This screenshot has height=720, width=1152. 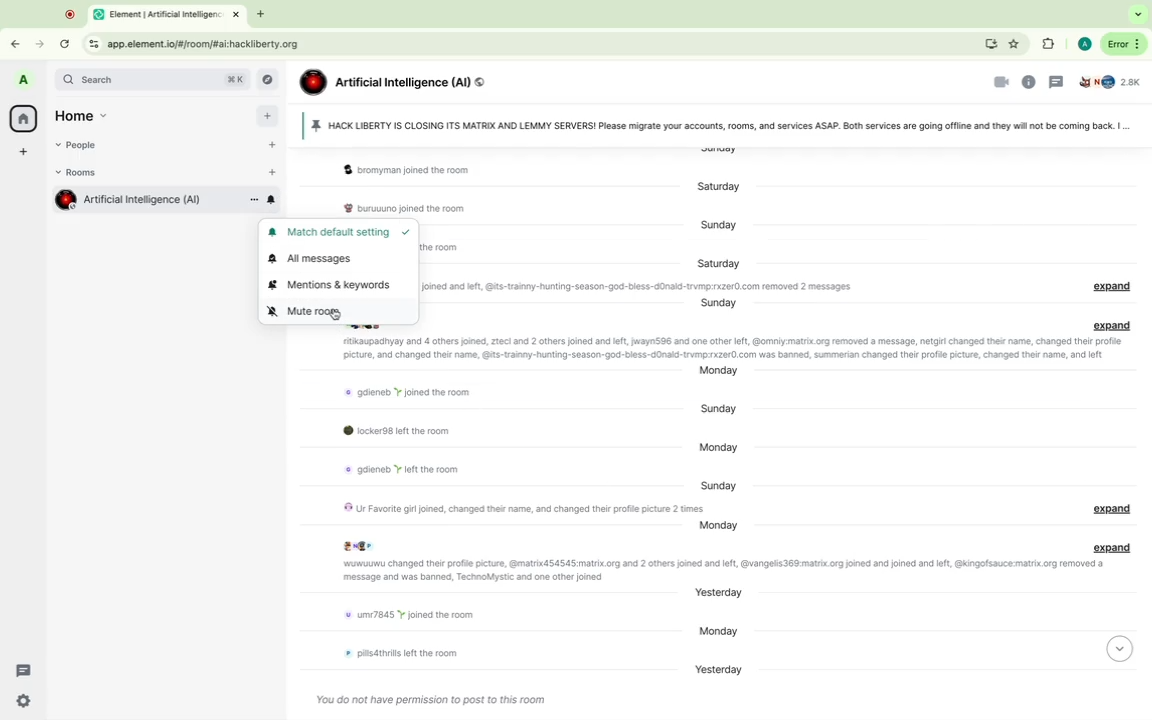 I want to click on Expand, so click(x=1115, y=287).